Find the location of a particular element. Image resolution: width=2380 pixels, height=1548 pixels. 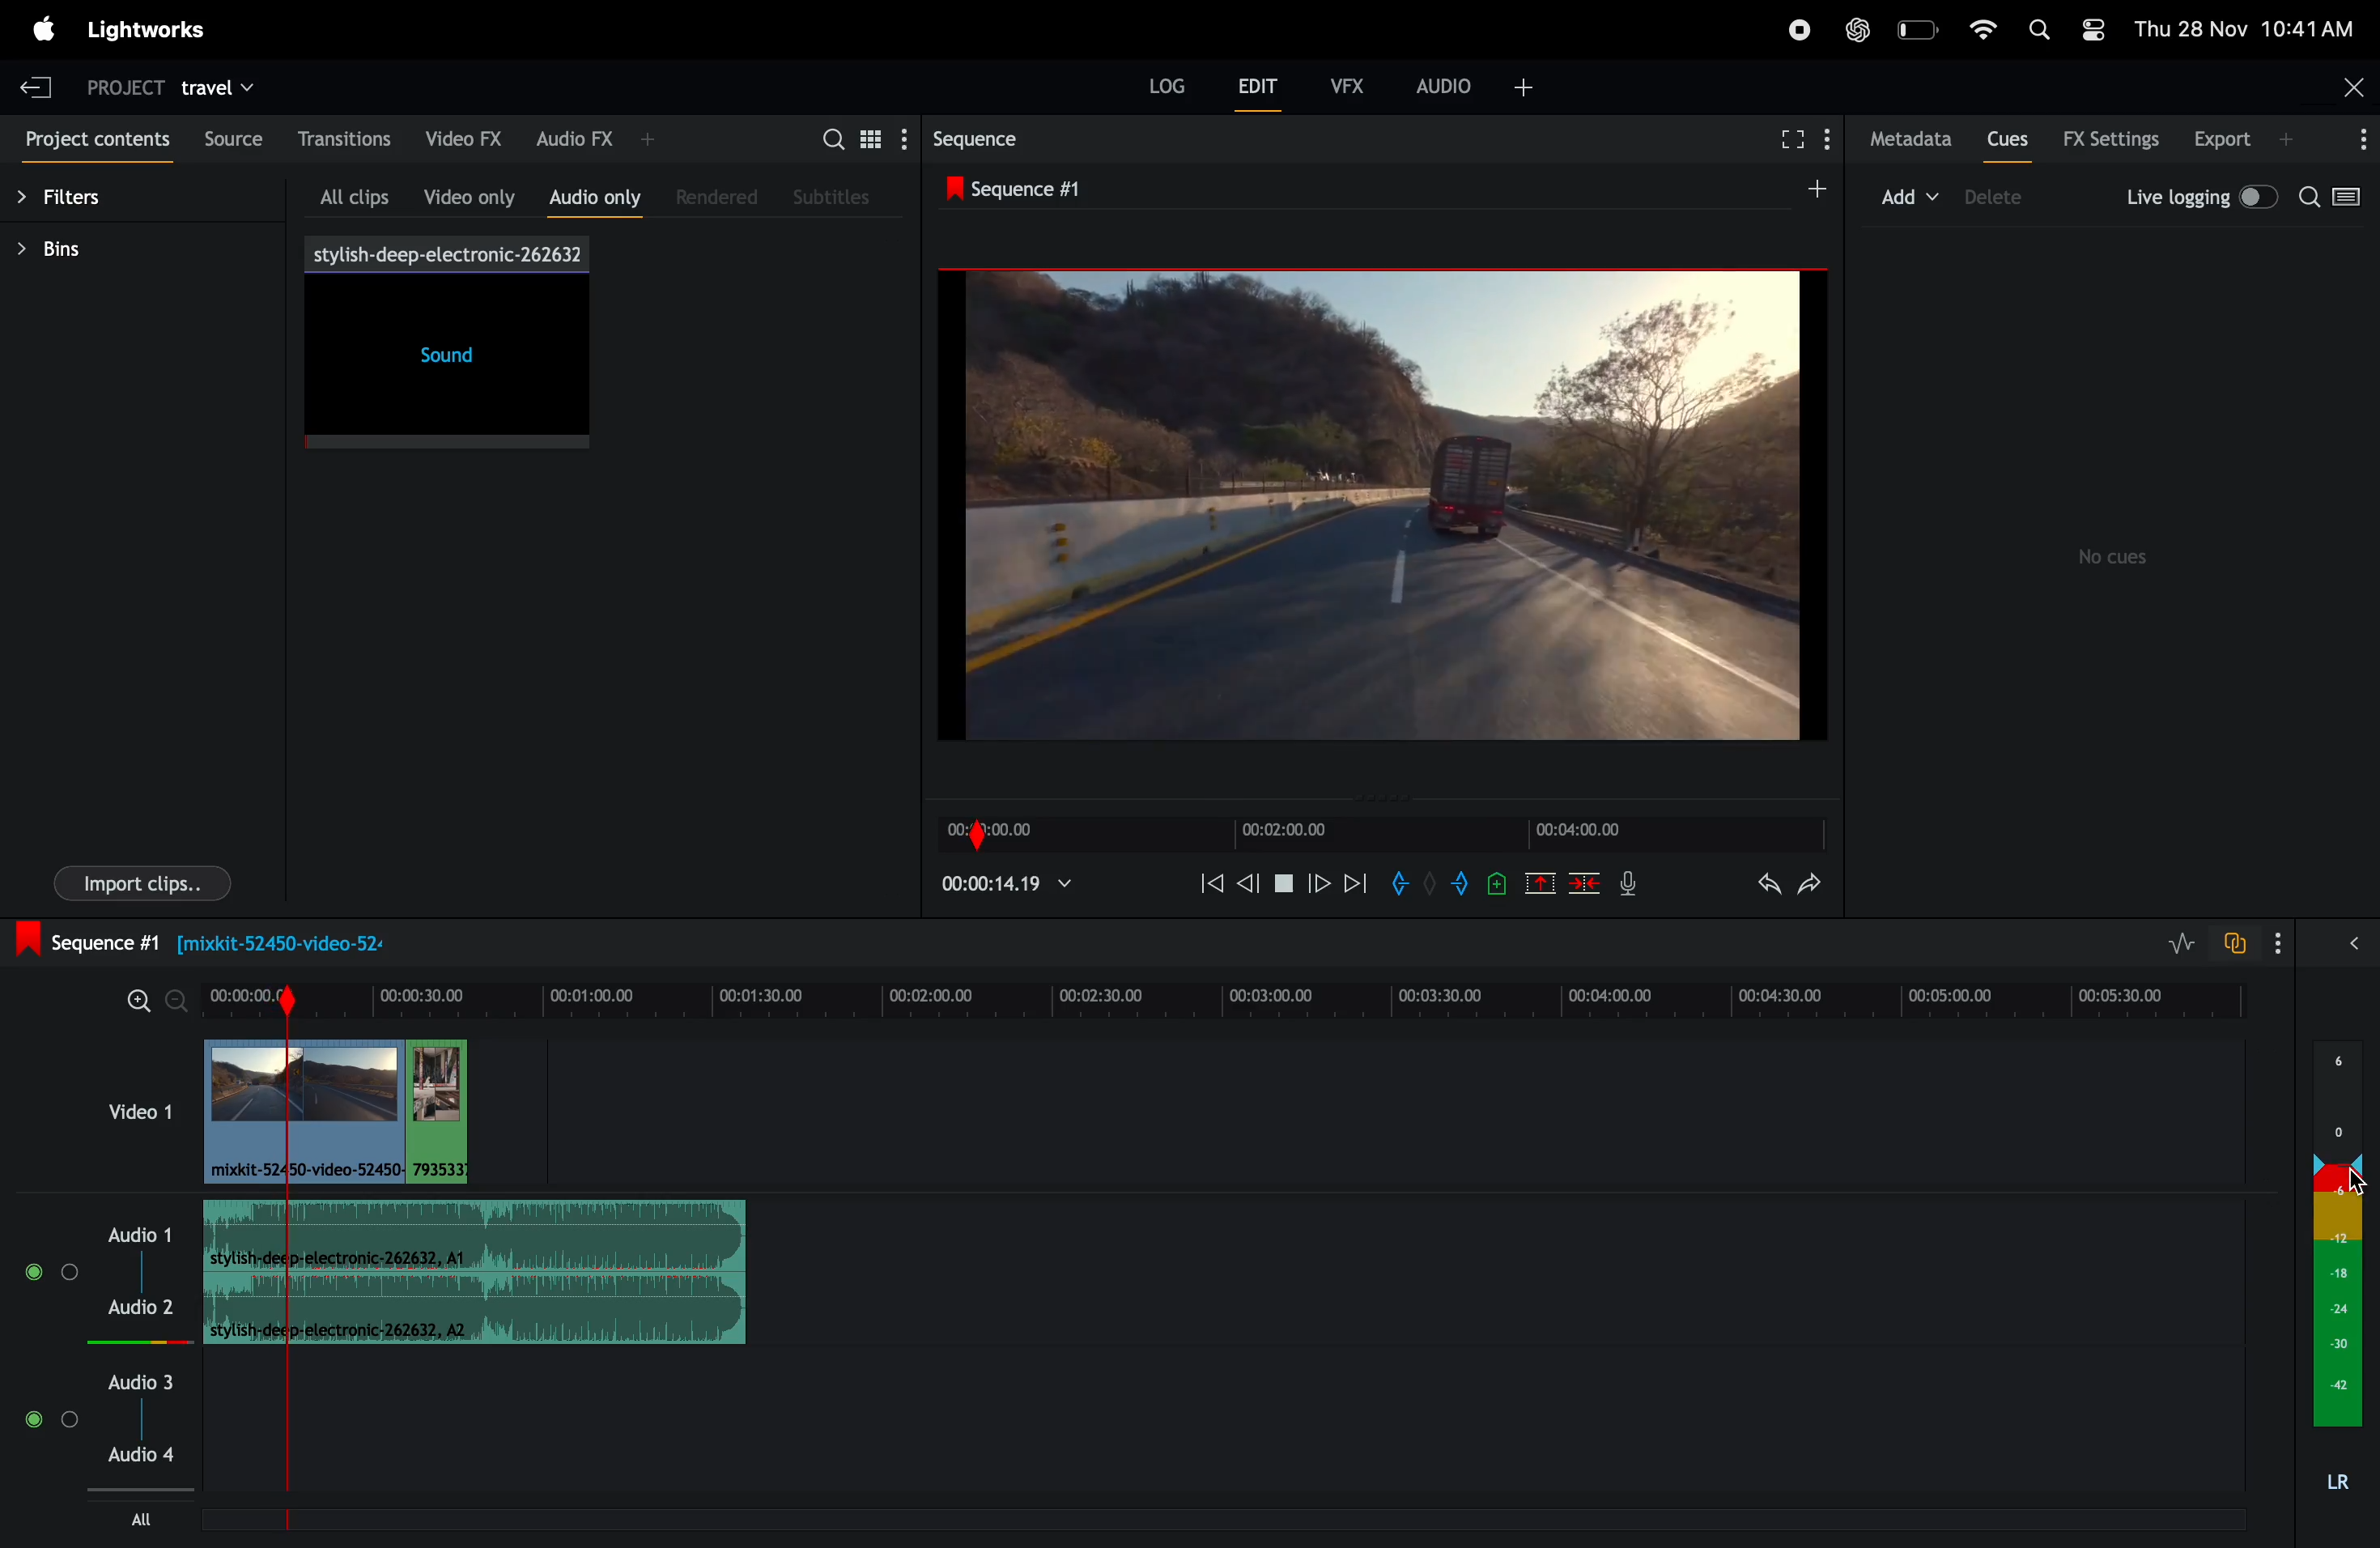

apple widgets is located at coordinates (2065, 25).